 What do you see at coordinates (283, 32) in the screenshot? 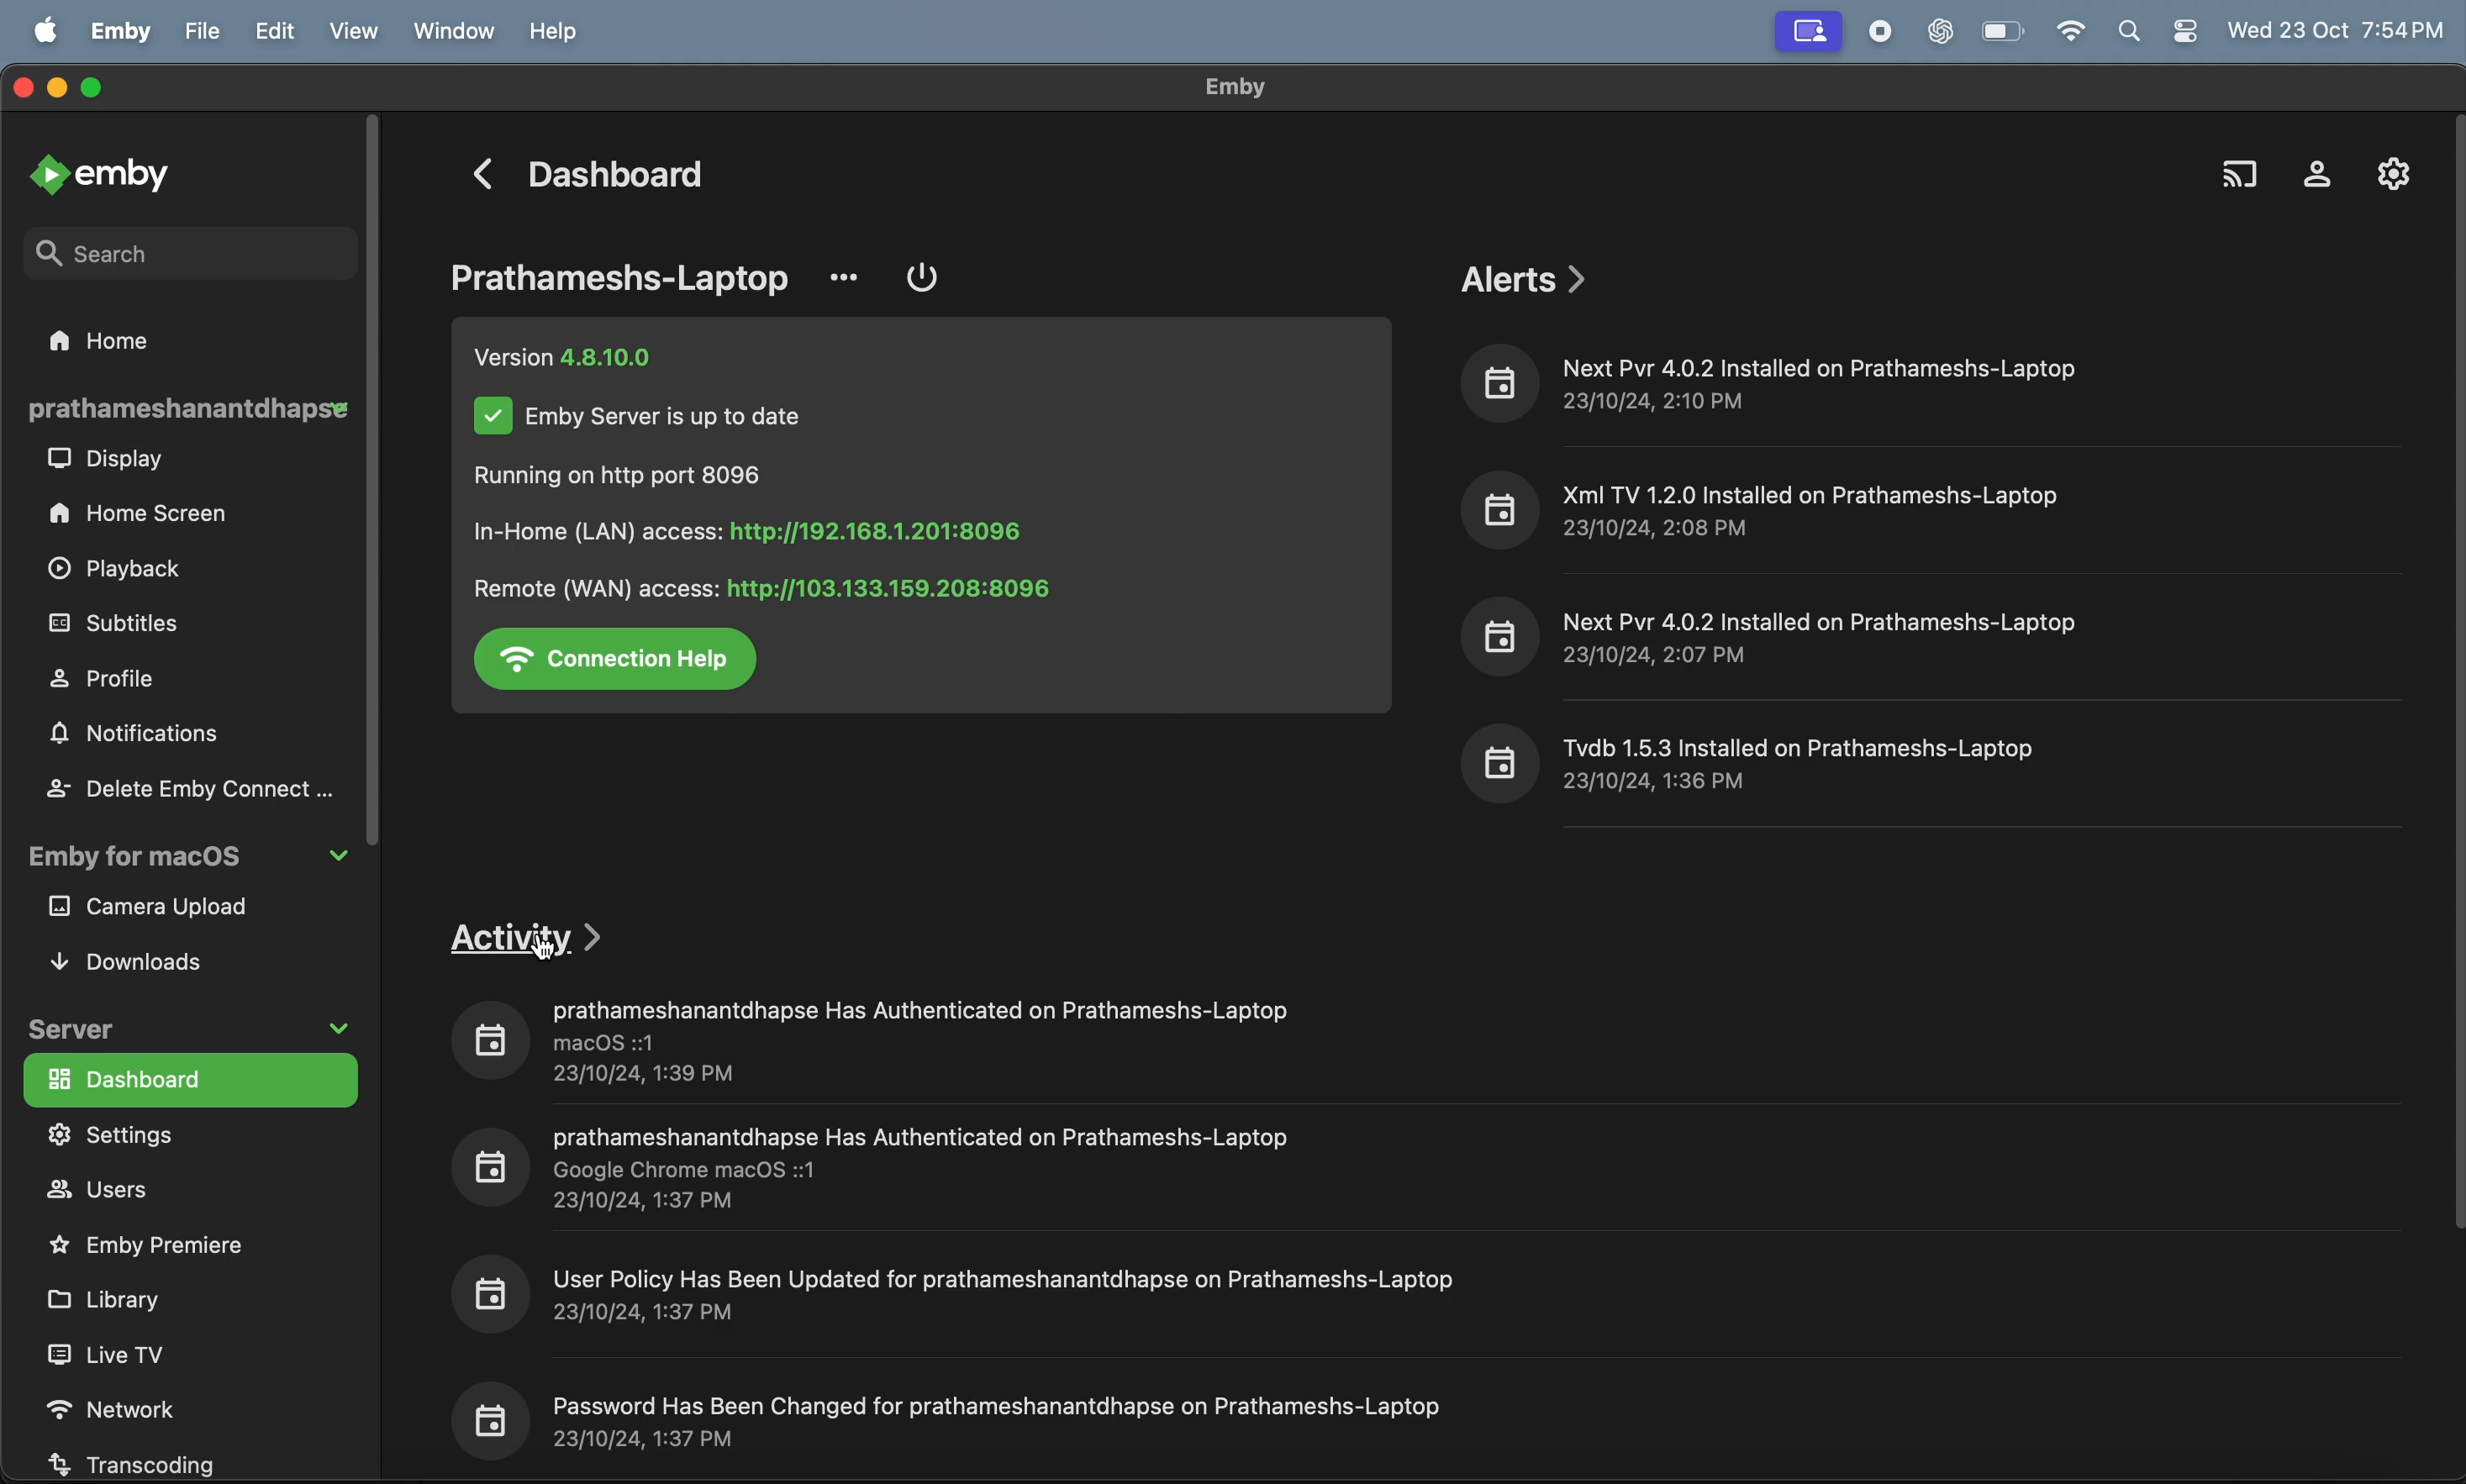
I see `edit` at bounding box center [283, 32].